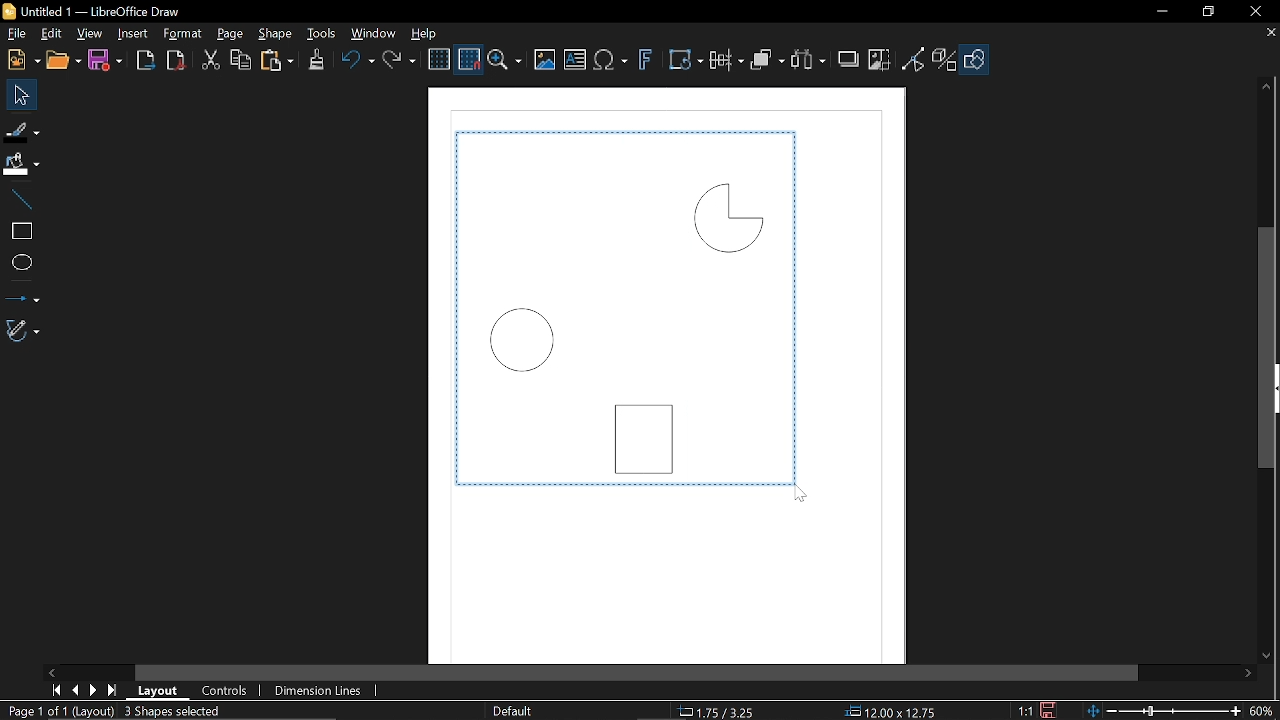 Image resolution: width=1280 pixels, height=720 pixels. I want to click on 1.75/3.25 (cursor location), so click(721, 709).